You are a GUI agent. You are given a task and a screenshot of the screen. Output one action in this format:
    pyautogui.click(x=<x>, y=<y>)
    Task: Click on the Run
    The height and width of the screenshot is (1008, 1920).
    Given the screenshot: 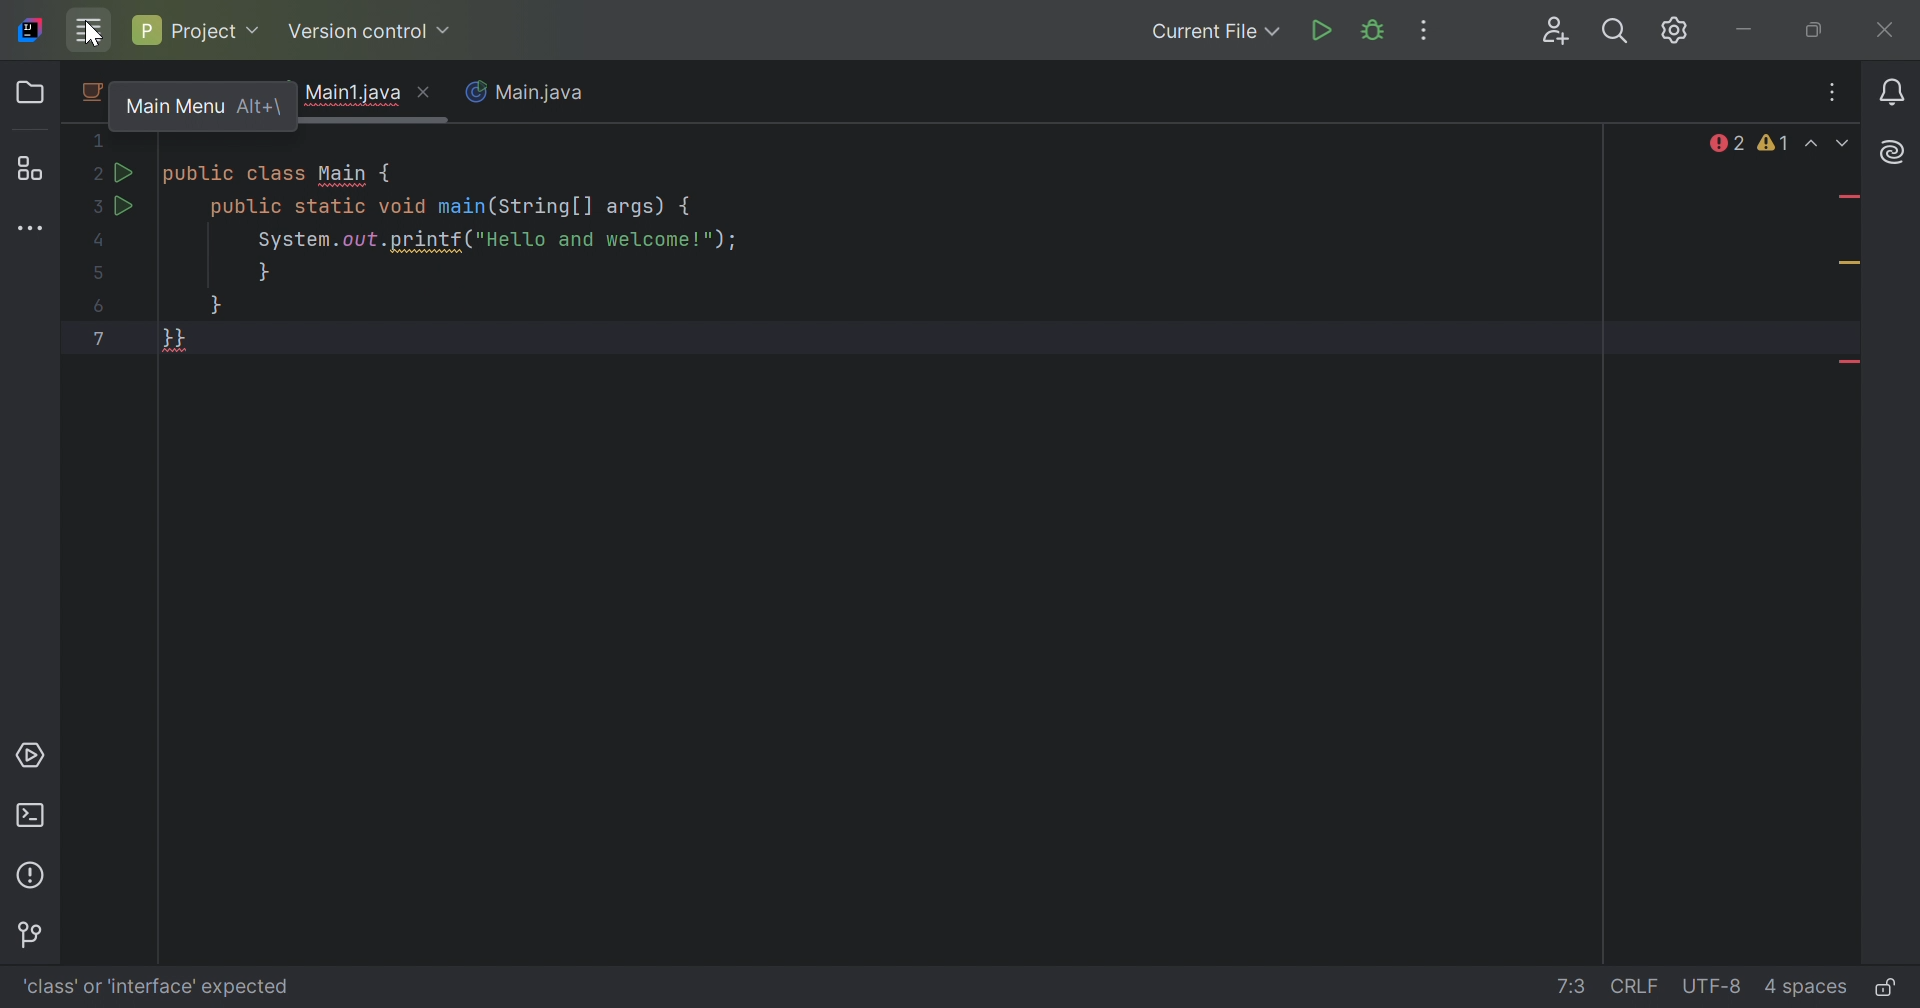 What is the action you would take?
    pyautogui.click(x=1321, y=33)
    